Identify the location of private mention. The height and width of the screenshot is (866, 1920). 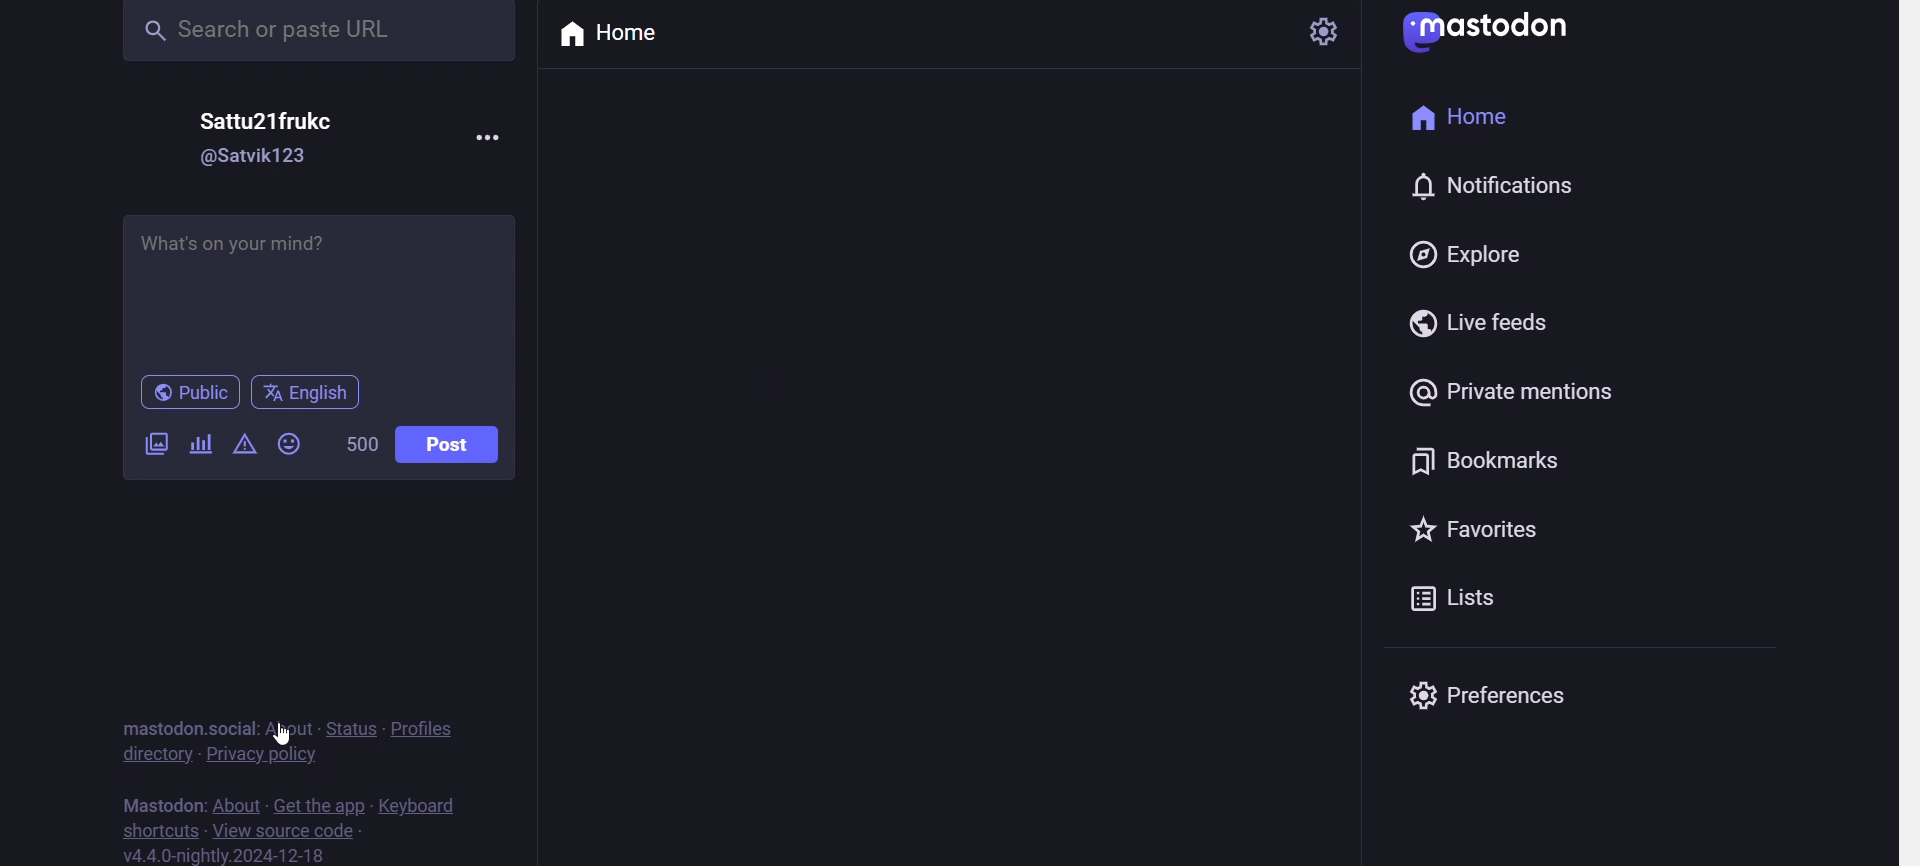
(1522, 397).